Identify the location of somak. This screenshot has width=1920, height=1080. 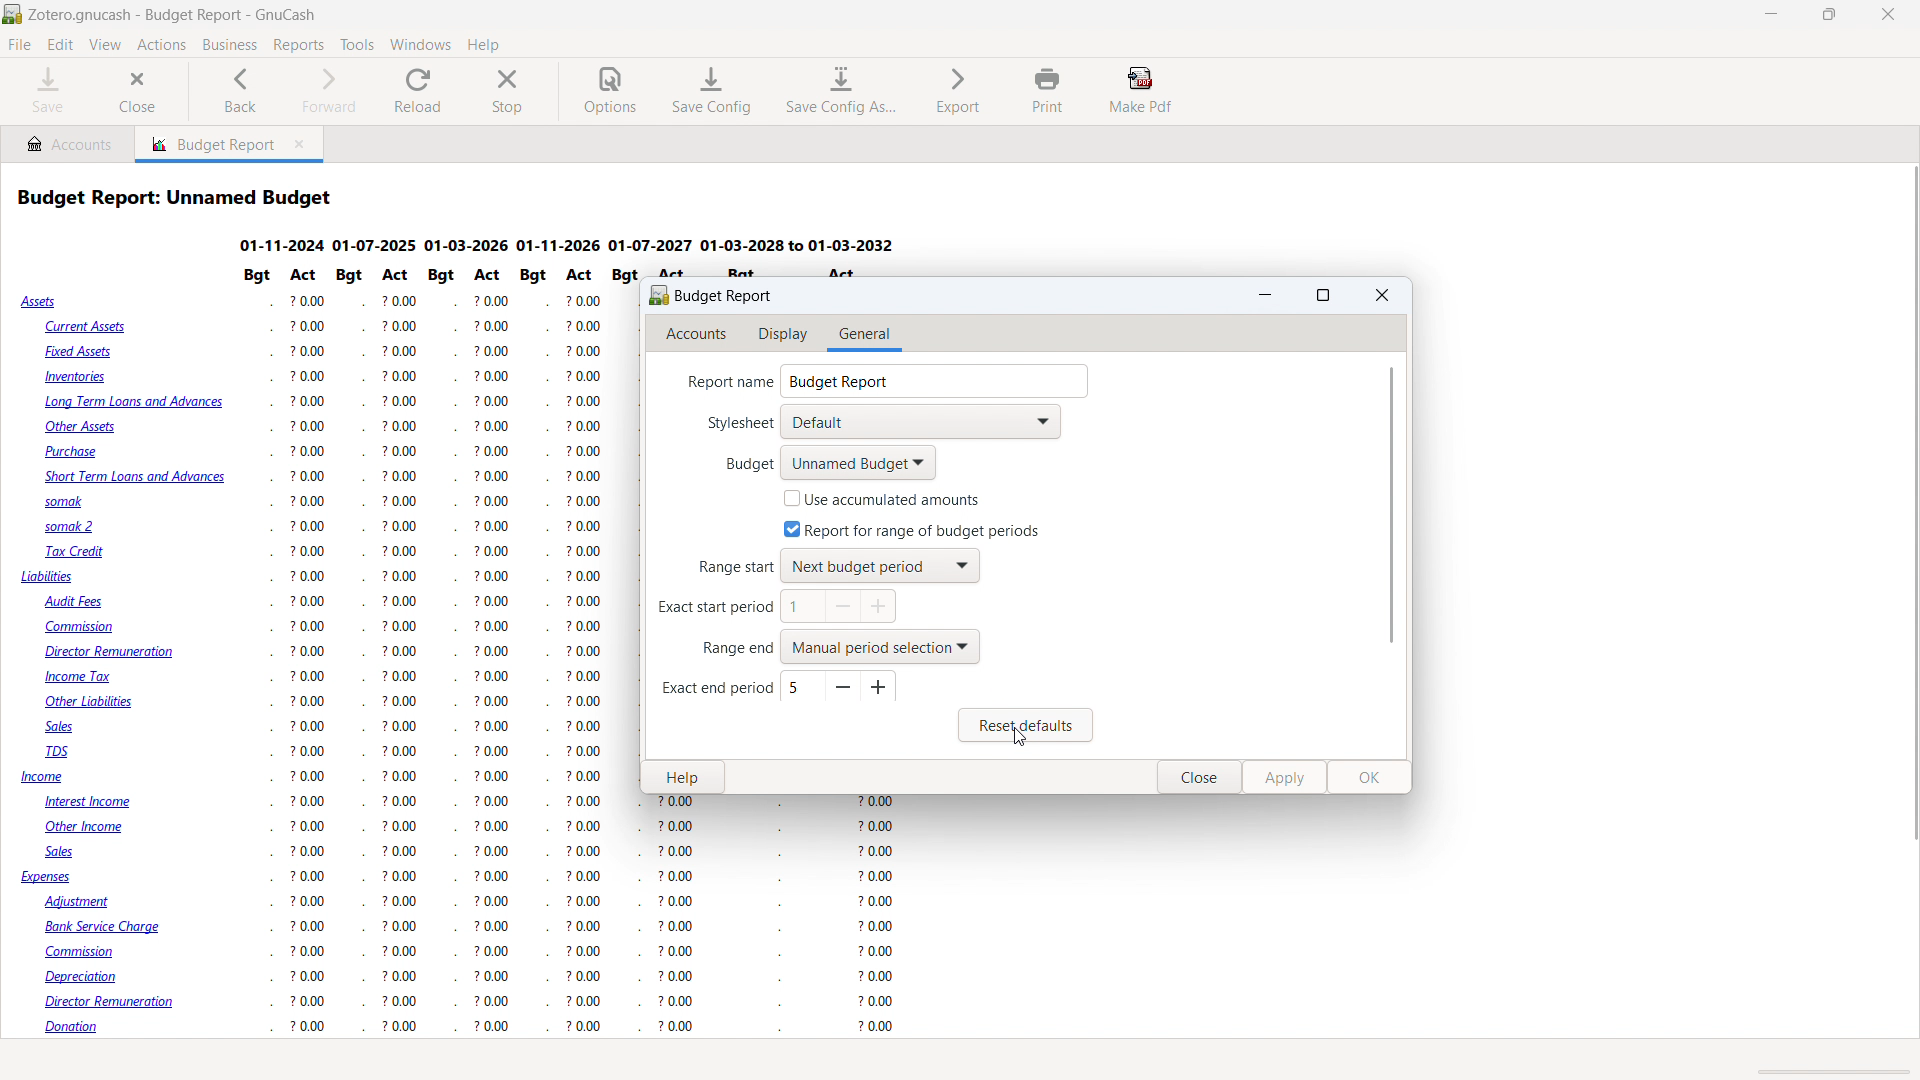
(60, 501).